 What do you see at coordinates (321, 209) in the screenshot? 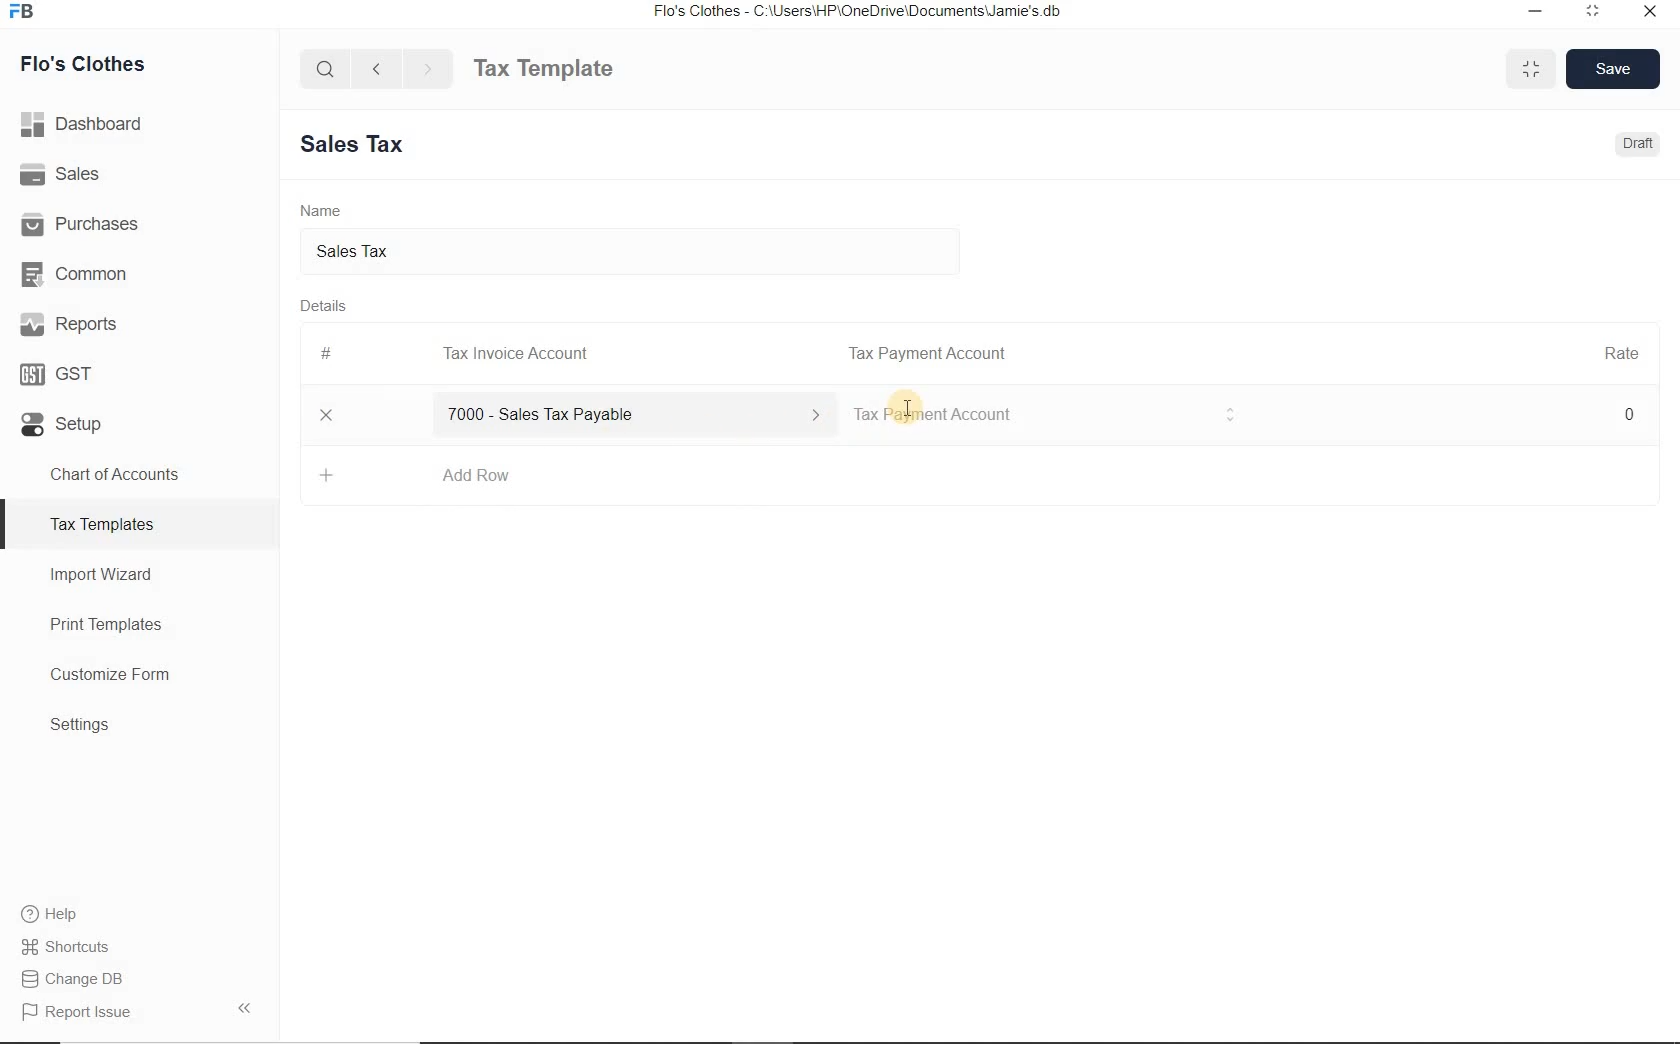
I see `Name` at bounding box center [321, 209].